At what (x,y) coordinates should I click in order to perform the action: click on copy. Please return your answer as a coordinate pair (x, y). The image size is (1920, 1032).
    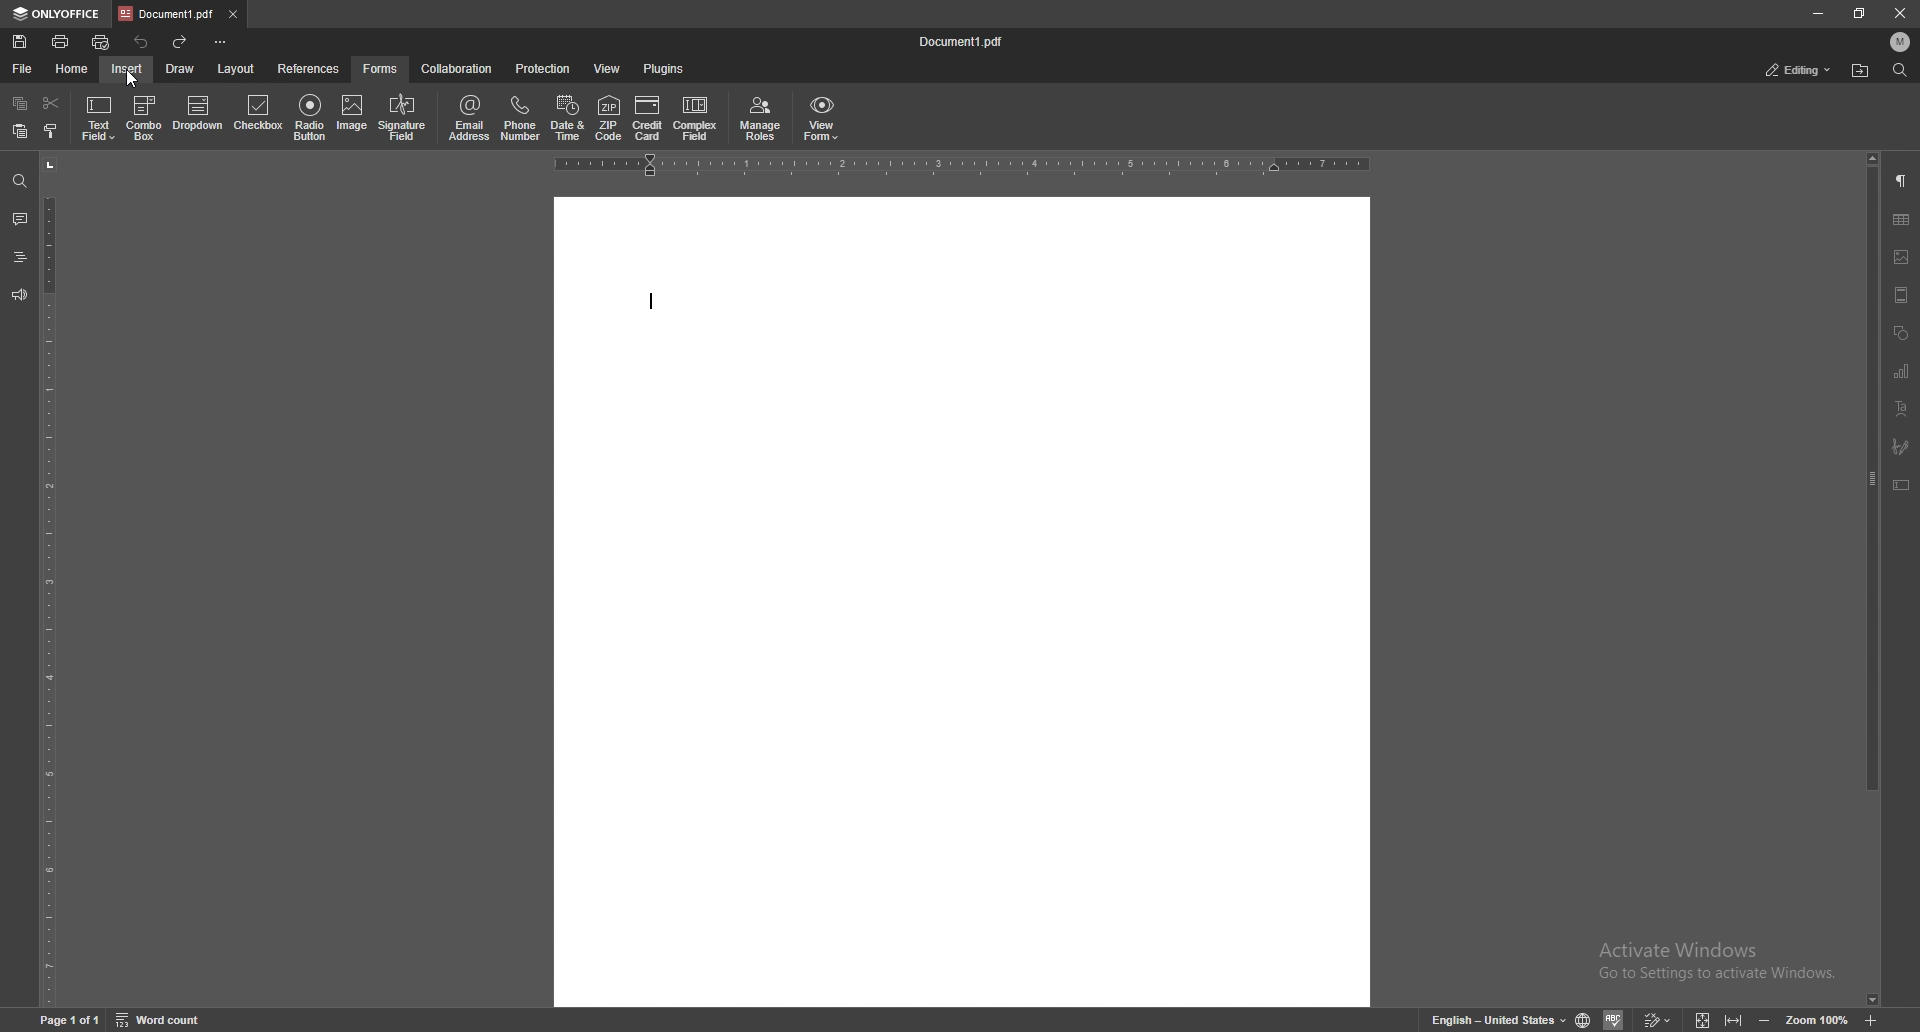
    Looking at the image, I should click on (21, 102).